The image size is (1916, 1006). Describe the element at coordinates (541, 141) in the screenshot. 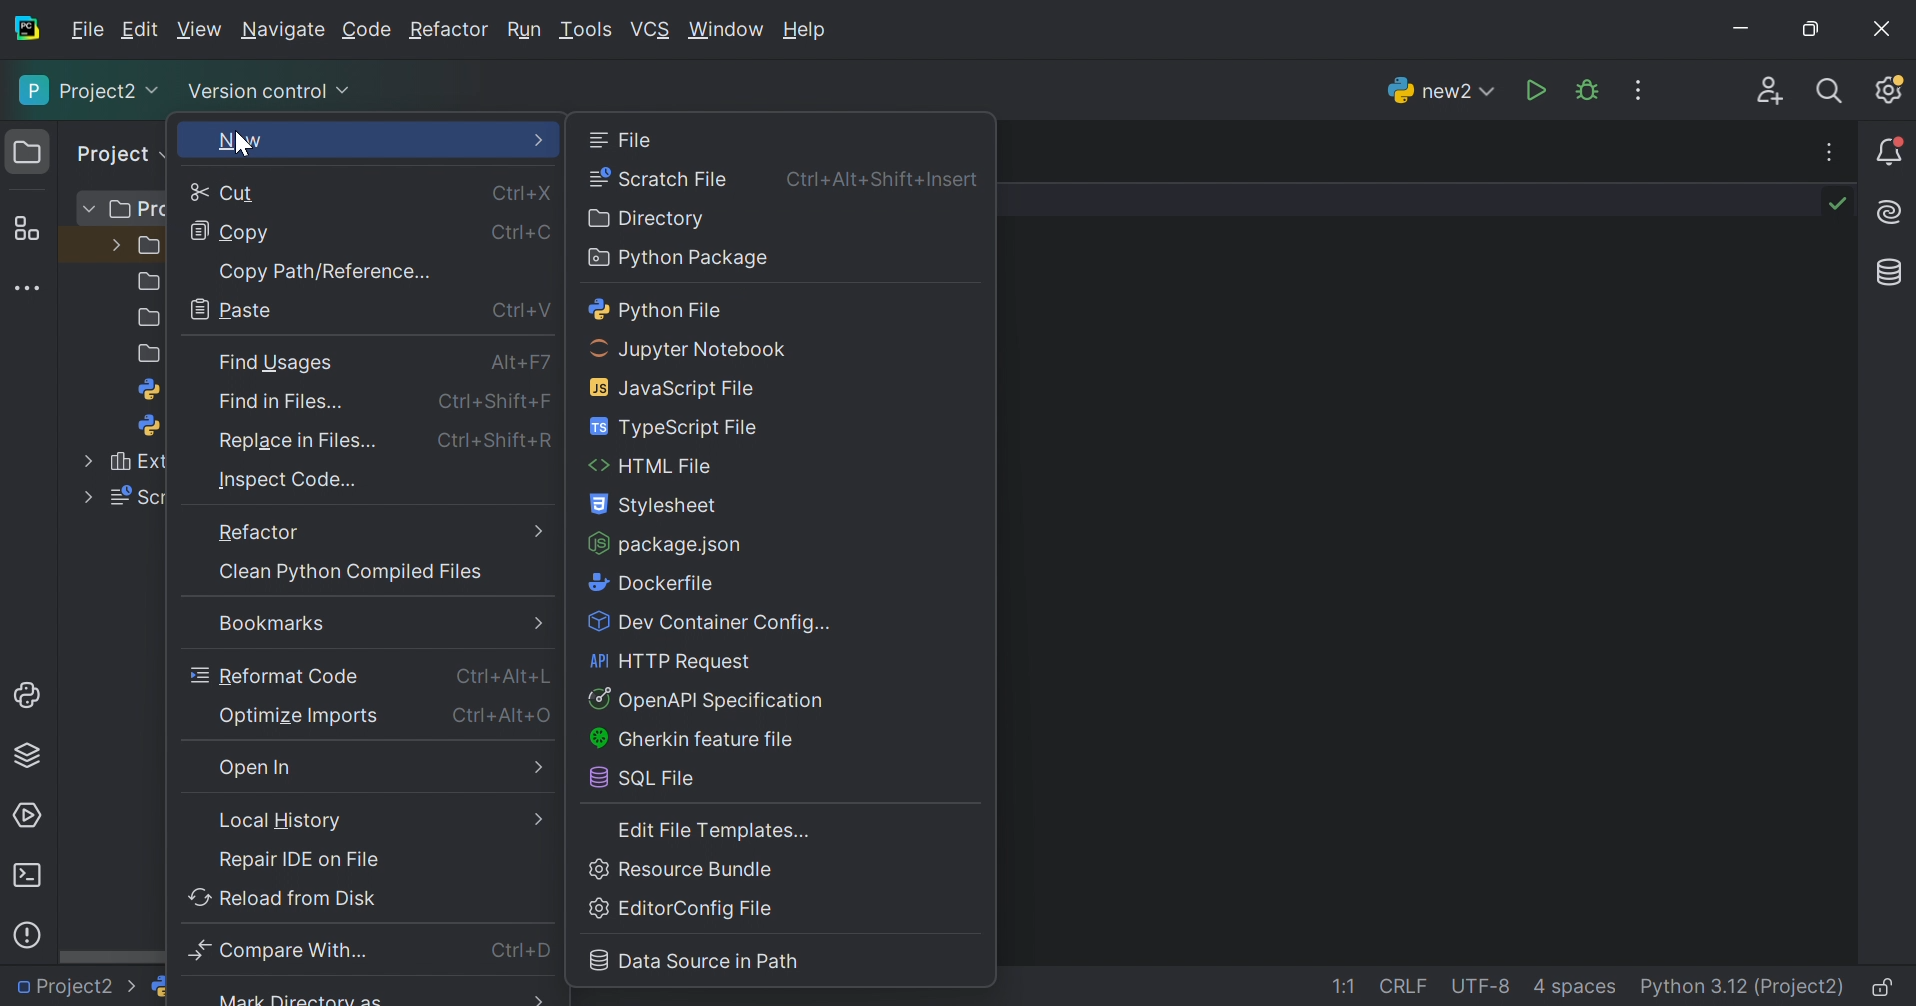

I see `More` at that location.